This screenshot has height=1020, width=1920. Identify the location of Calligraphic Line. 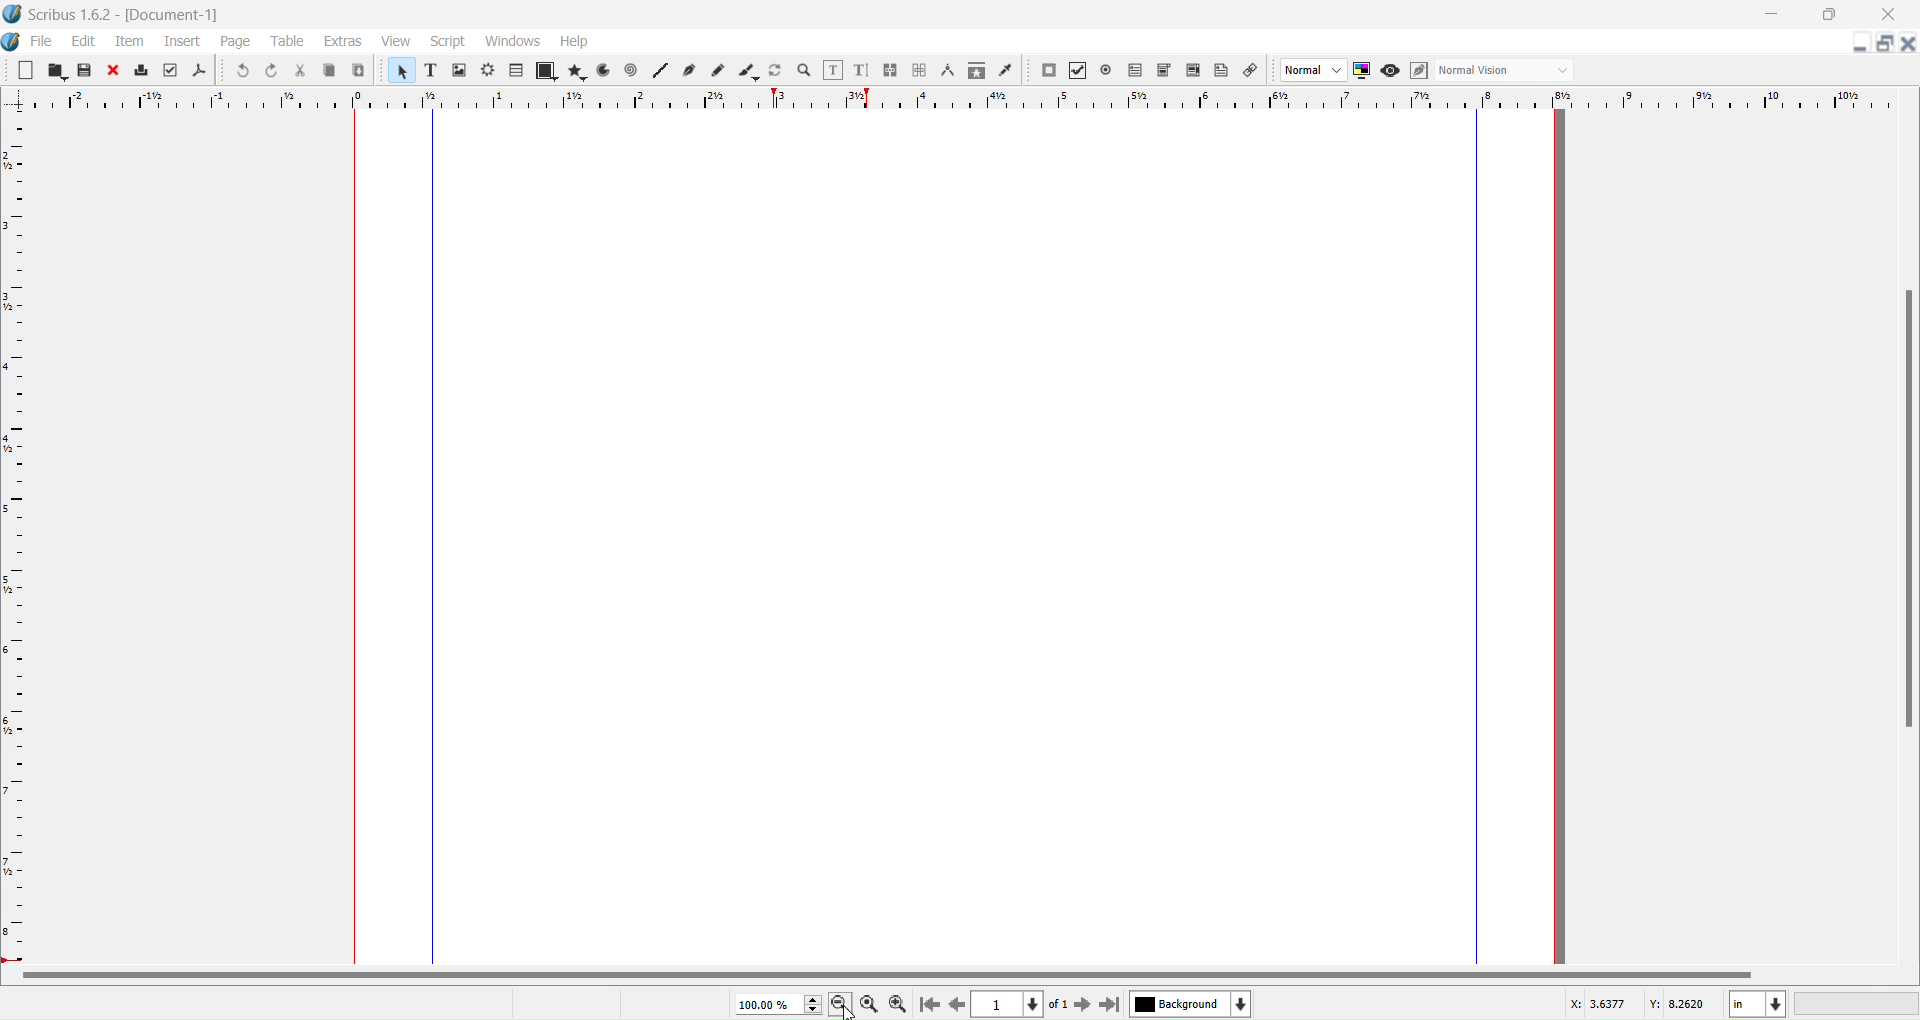
(748, 72).